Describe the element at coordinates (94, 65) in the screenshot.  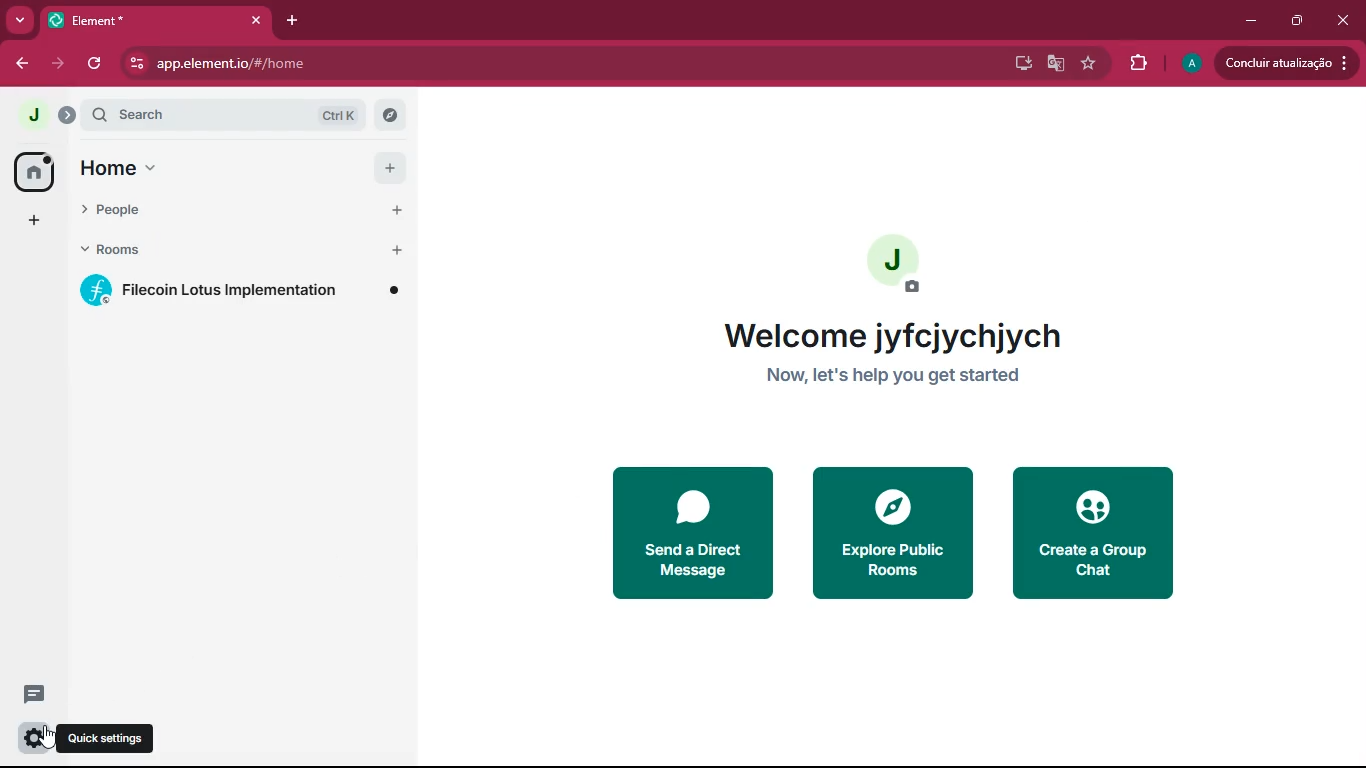
I see `refresh` at that location.